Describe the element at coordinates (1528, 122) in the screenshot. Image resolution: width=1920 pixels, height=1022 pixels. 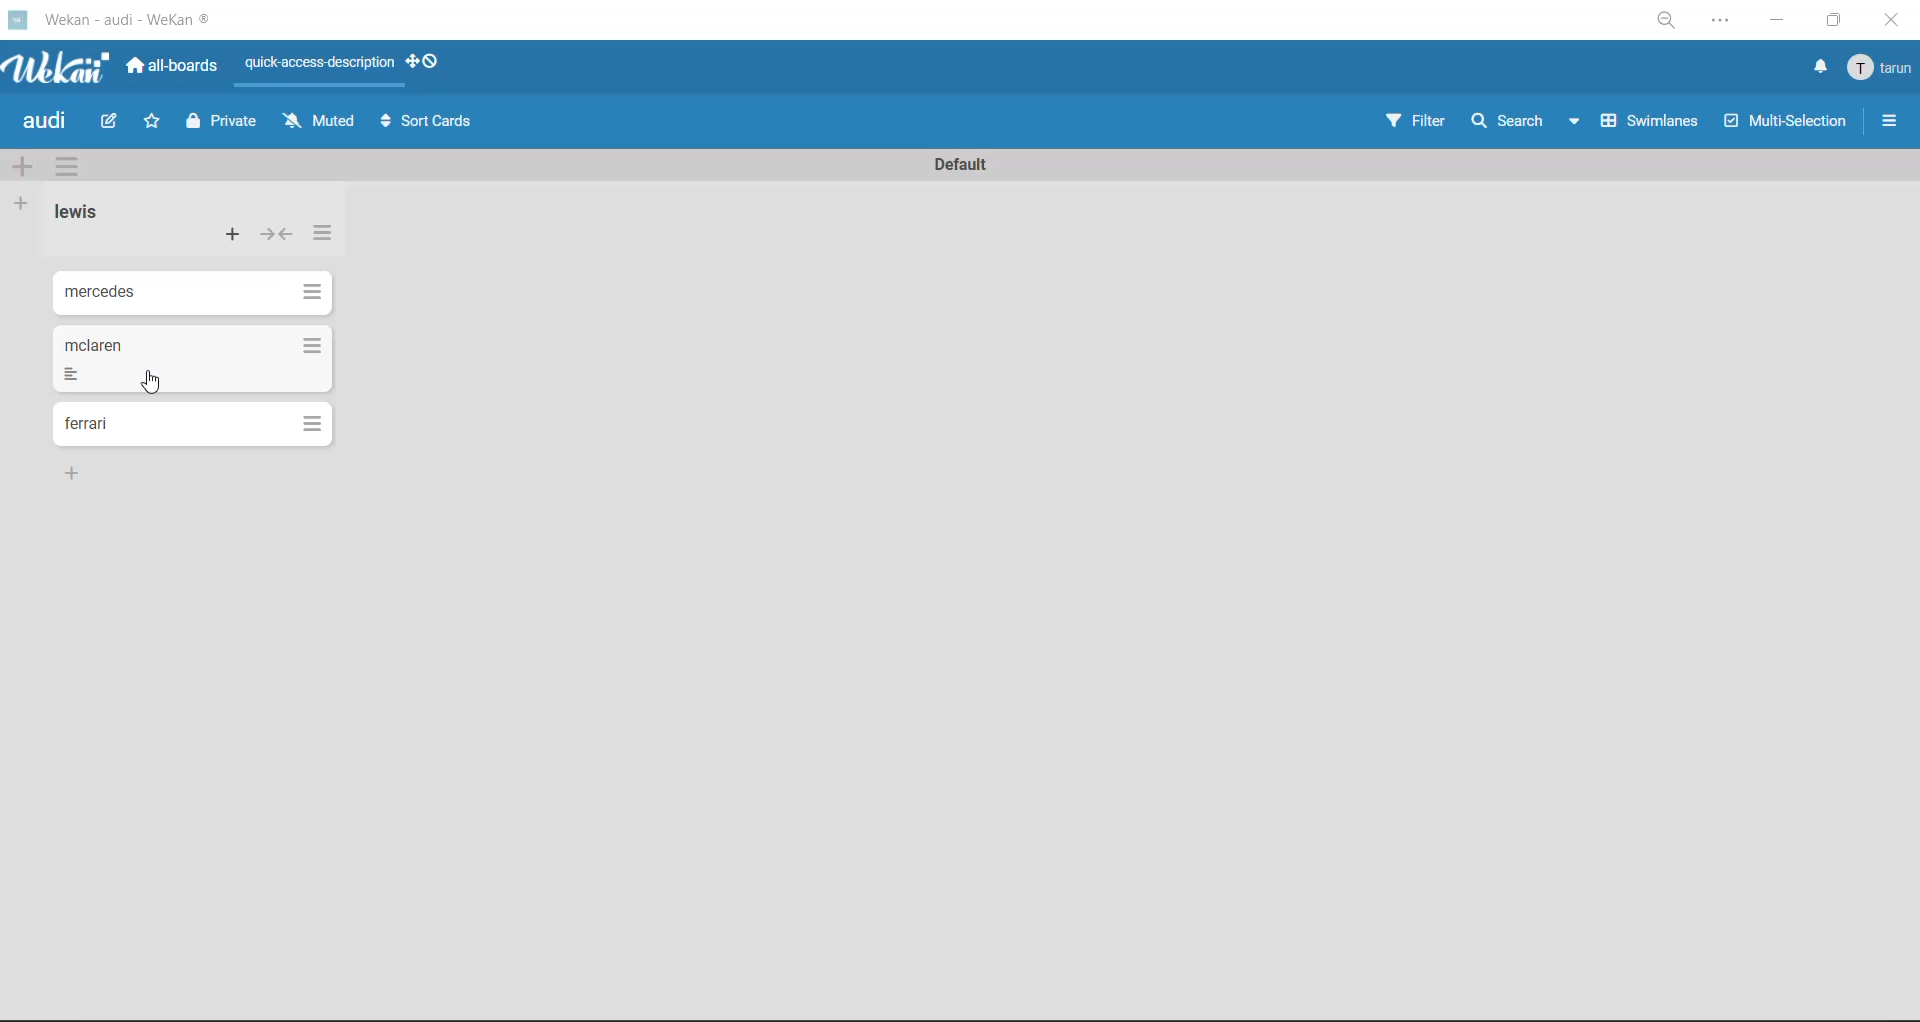
I see `search` at that location.